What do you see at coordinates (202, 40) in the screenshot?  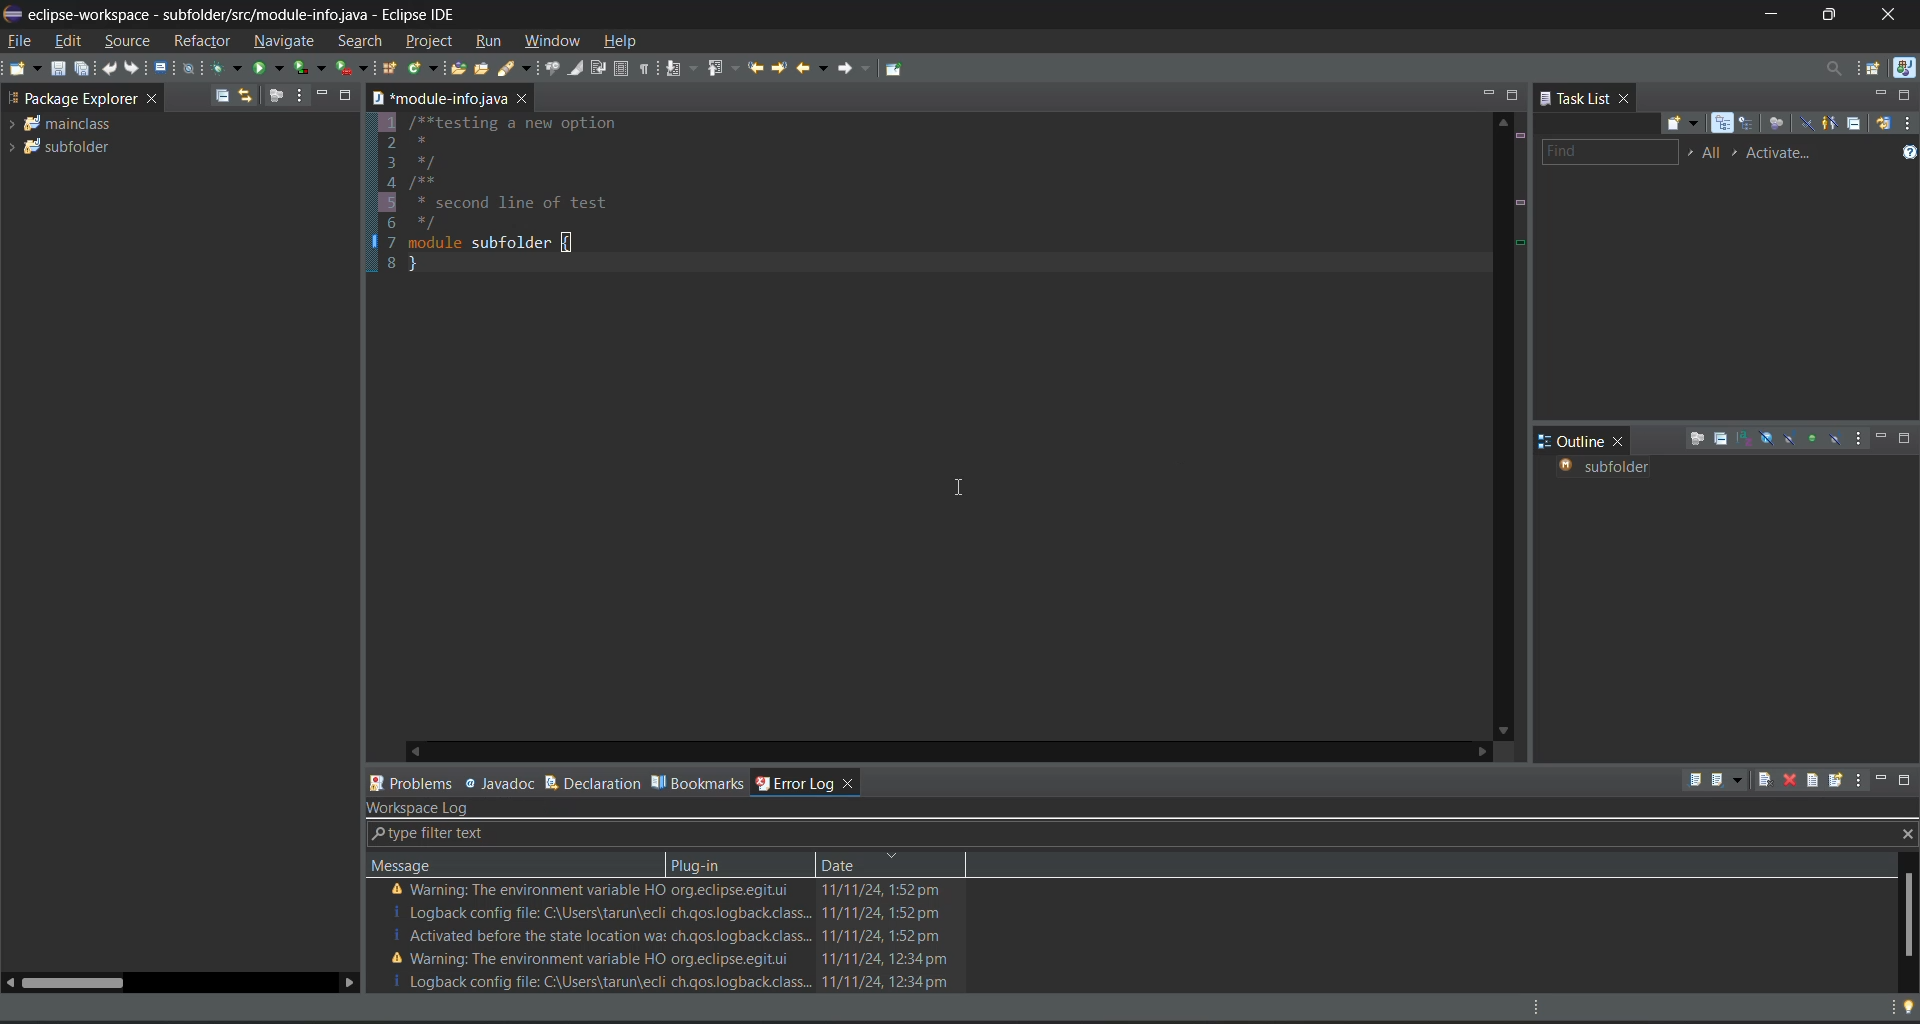 I see `refractor` at bounding box center [202, 40].